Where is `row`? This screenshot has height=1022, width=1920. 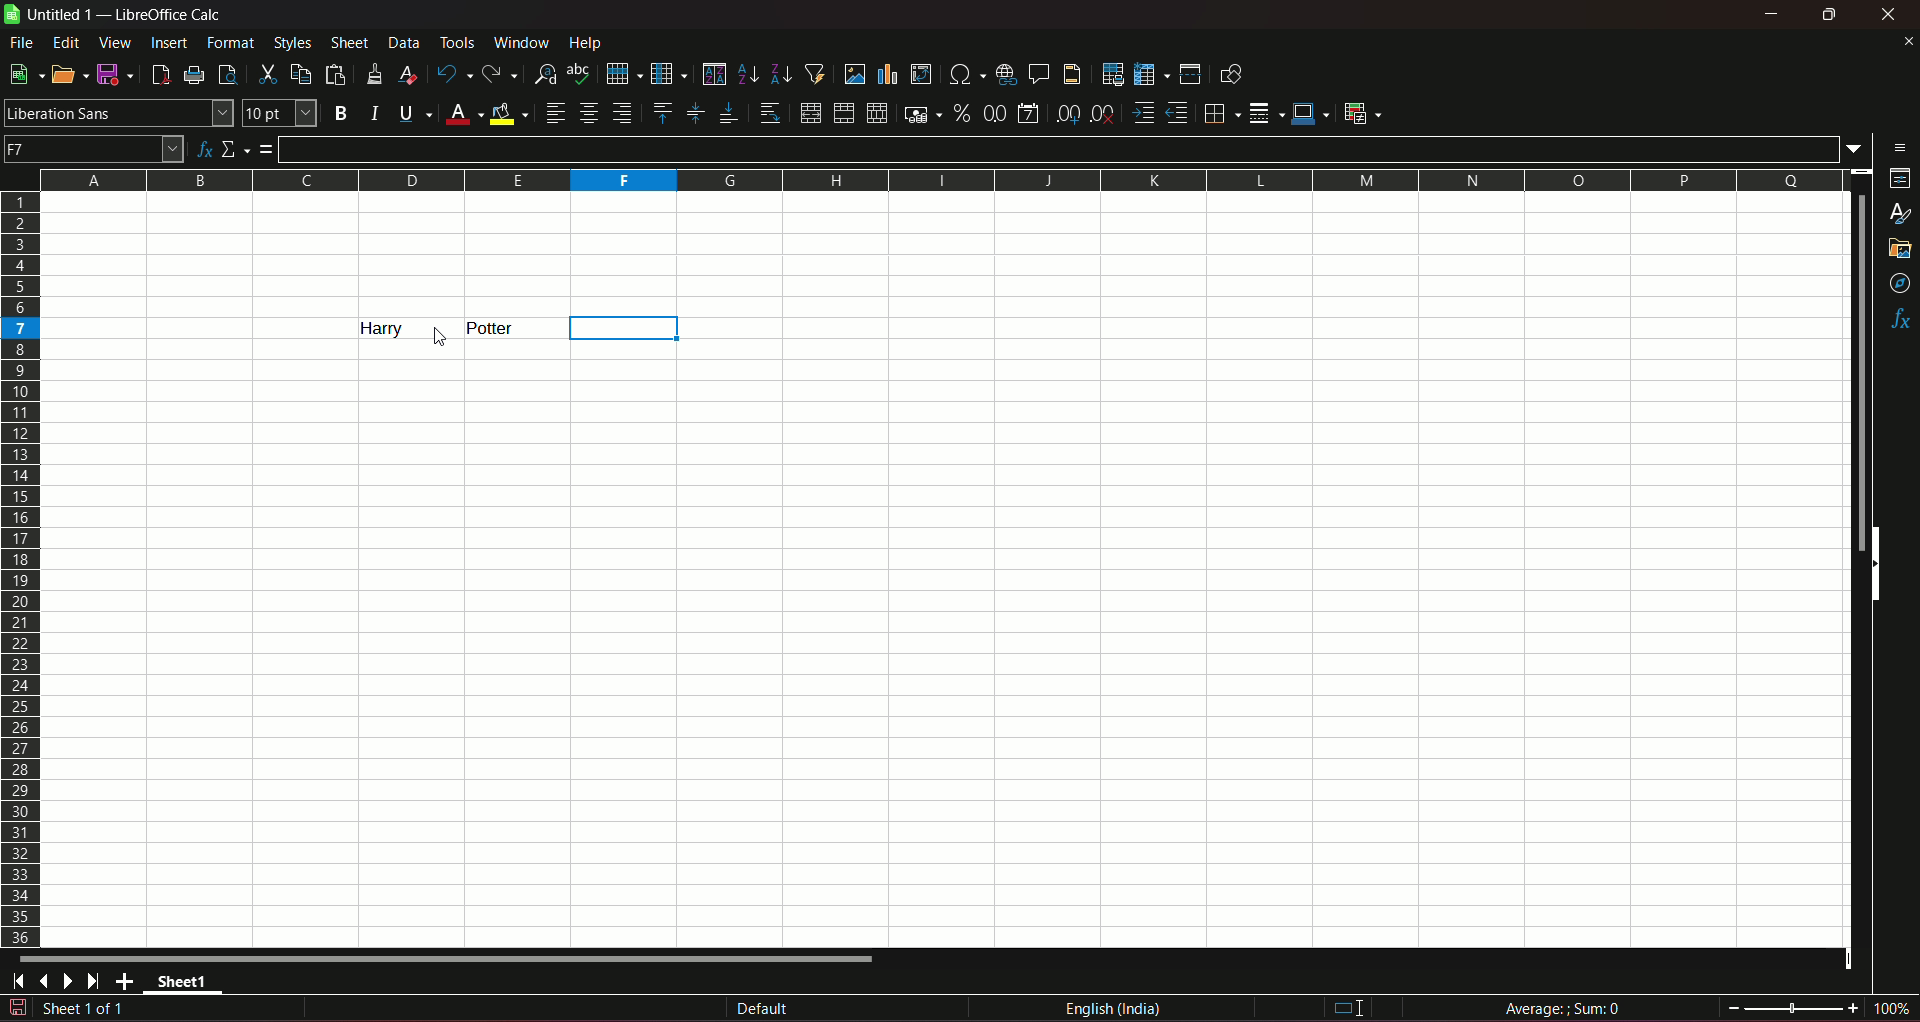
row is located at coordinates (619, 72).